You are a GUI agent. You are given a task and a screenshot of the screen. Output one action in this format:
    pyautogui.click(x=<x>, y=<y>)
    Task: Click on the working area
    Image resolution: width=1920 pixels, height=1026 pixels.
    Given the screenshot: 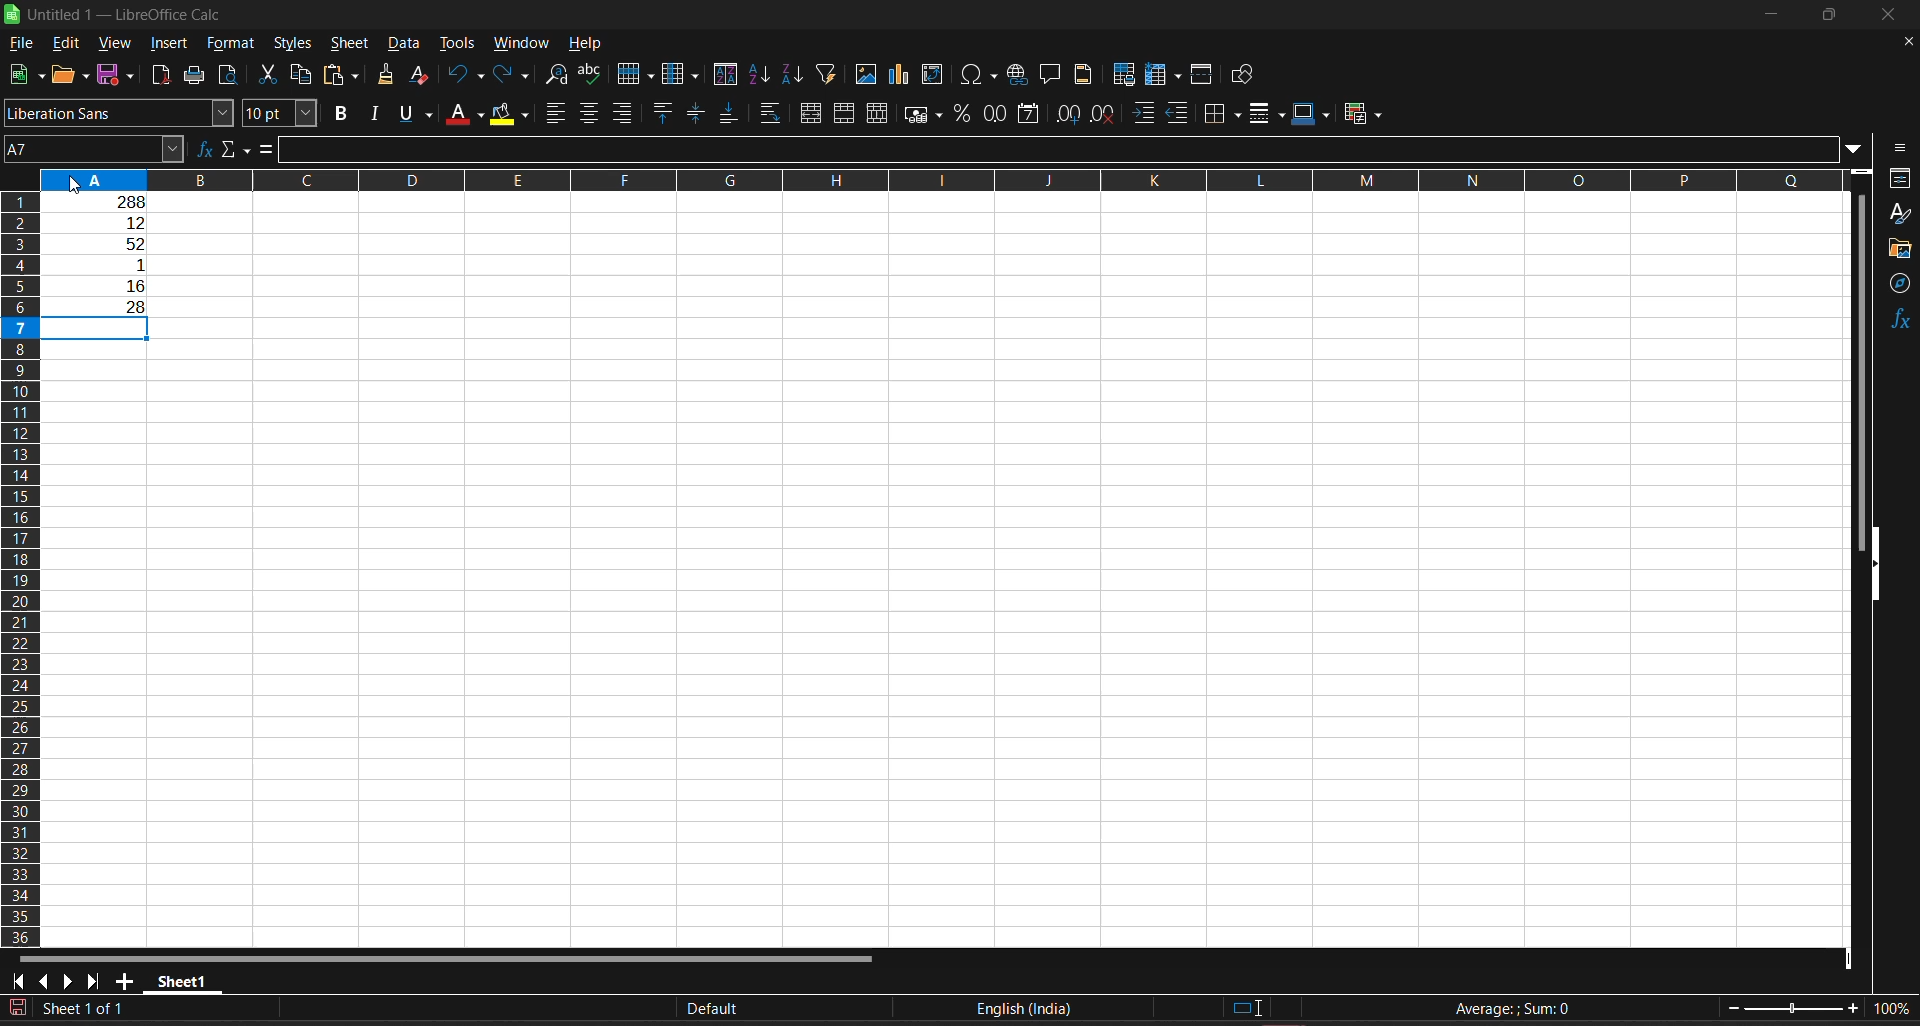 What is the action you would take?
    pyautogui.click(x=141, y=256)
    